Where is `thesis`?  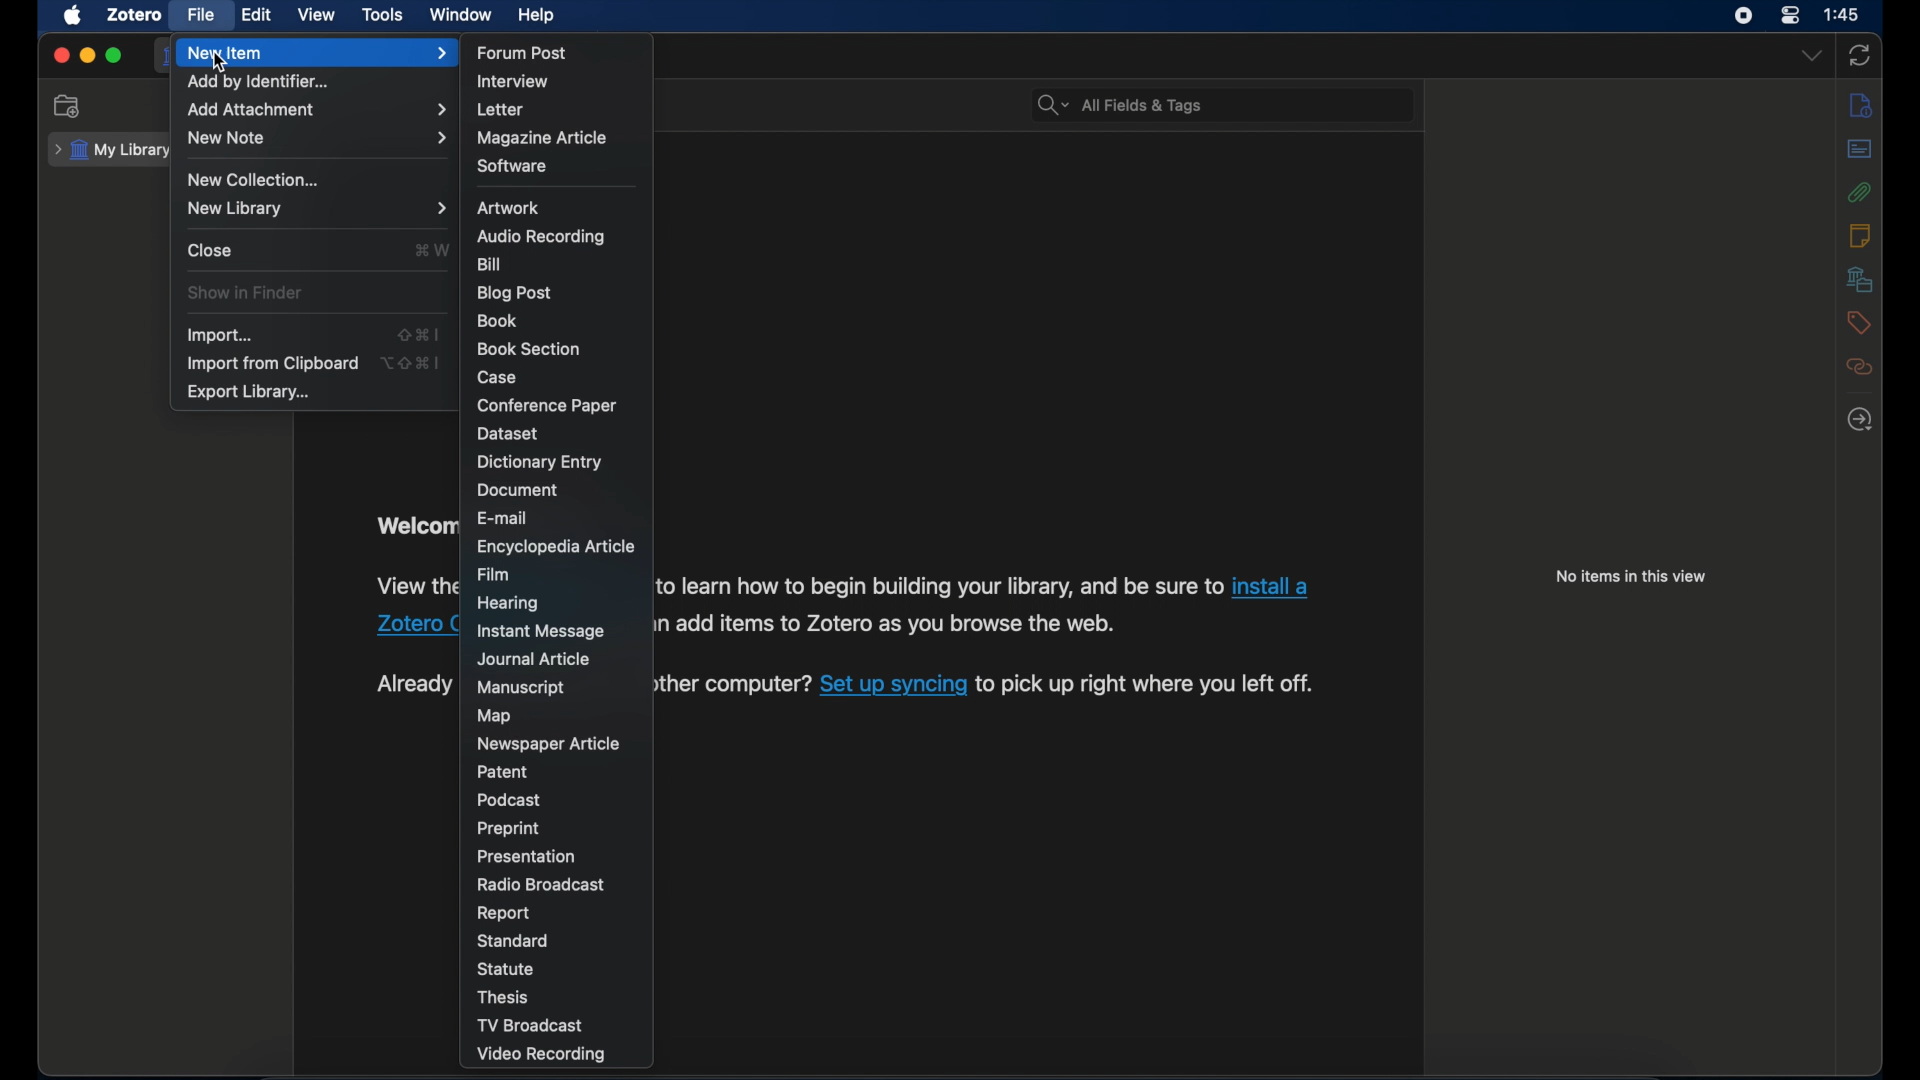 thesis is located at coordinates (503, 998).